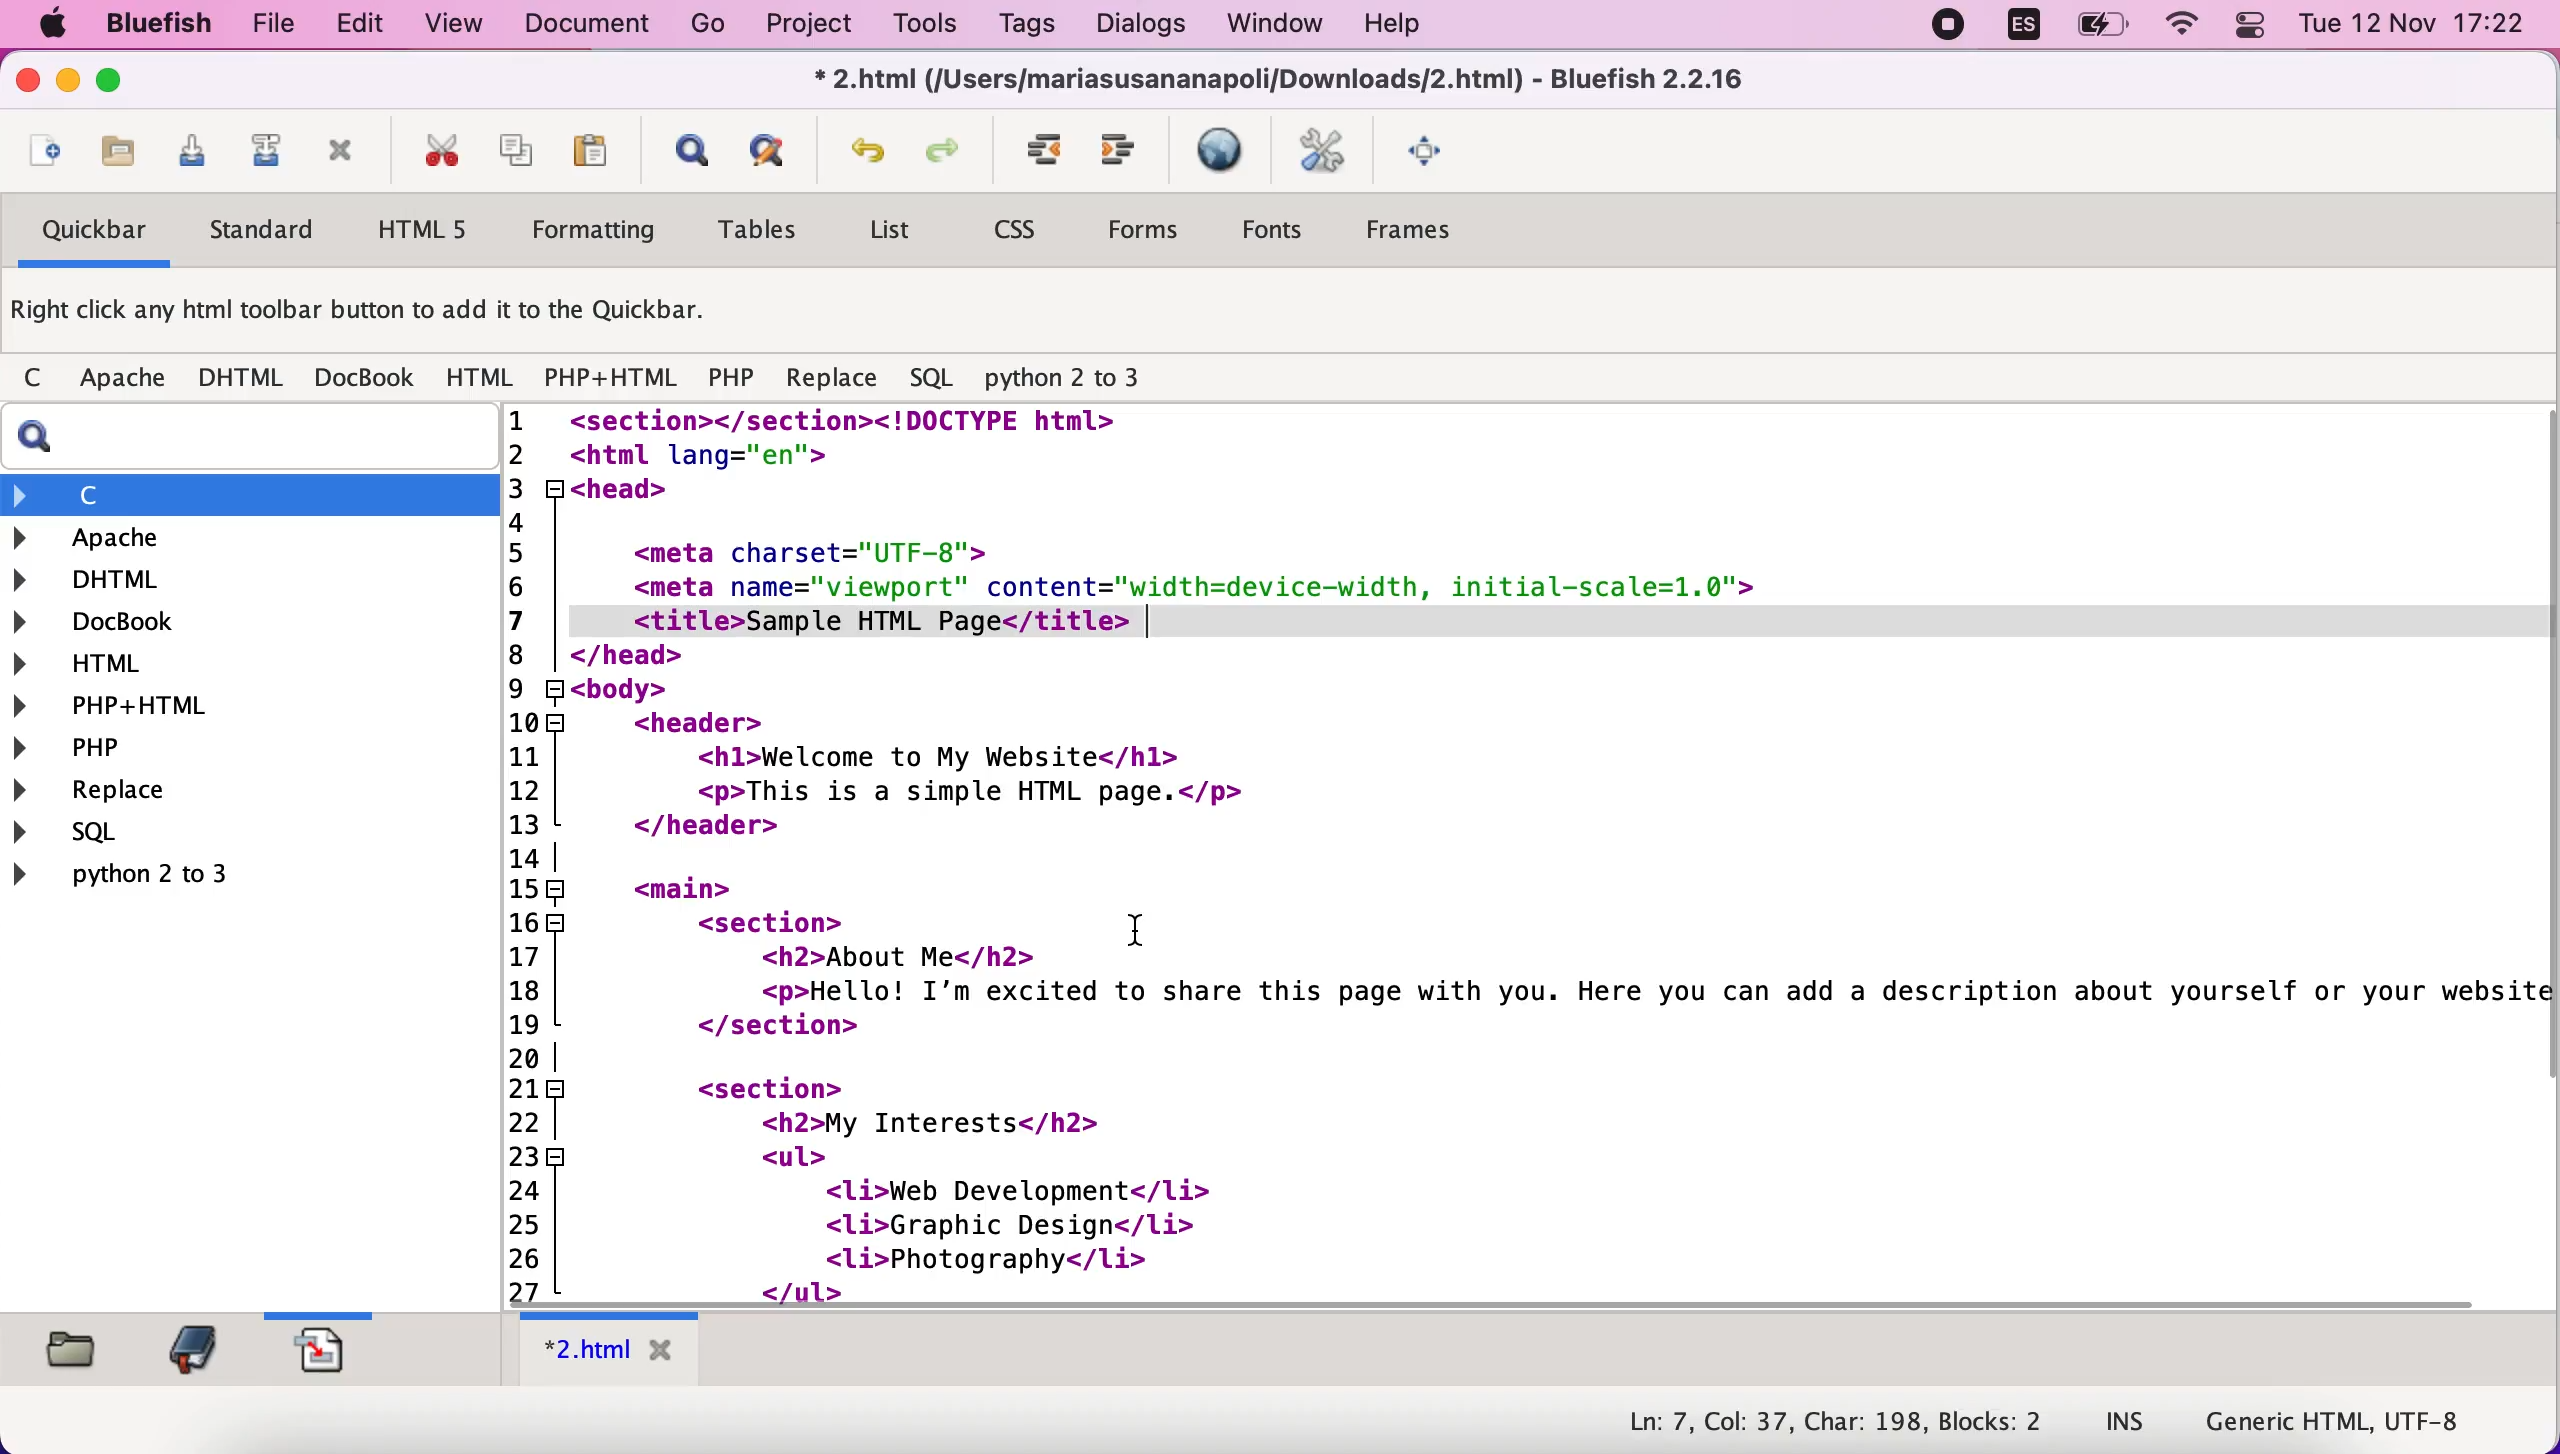  What do you see at coordinates (768, 231) in the screenshot?
I see `tables` at bounding box center [768, 231].